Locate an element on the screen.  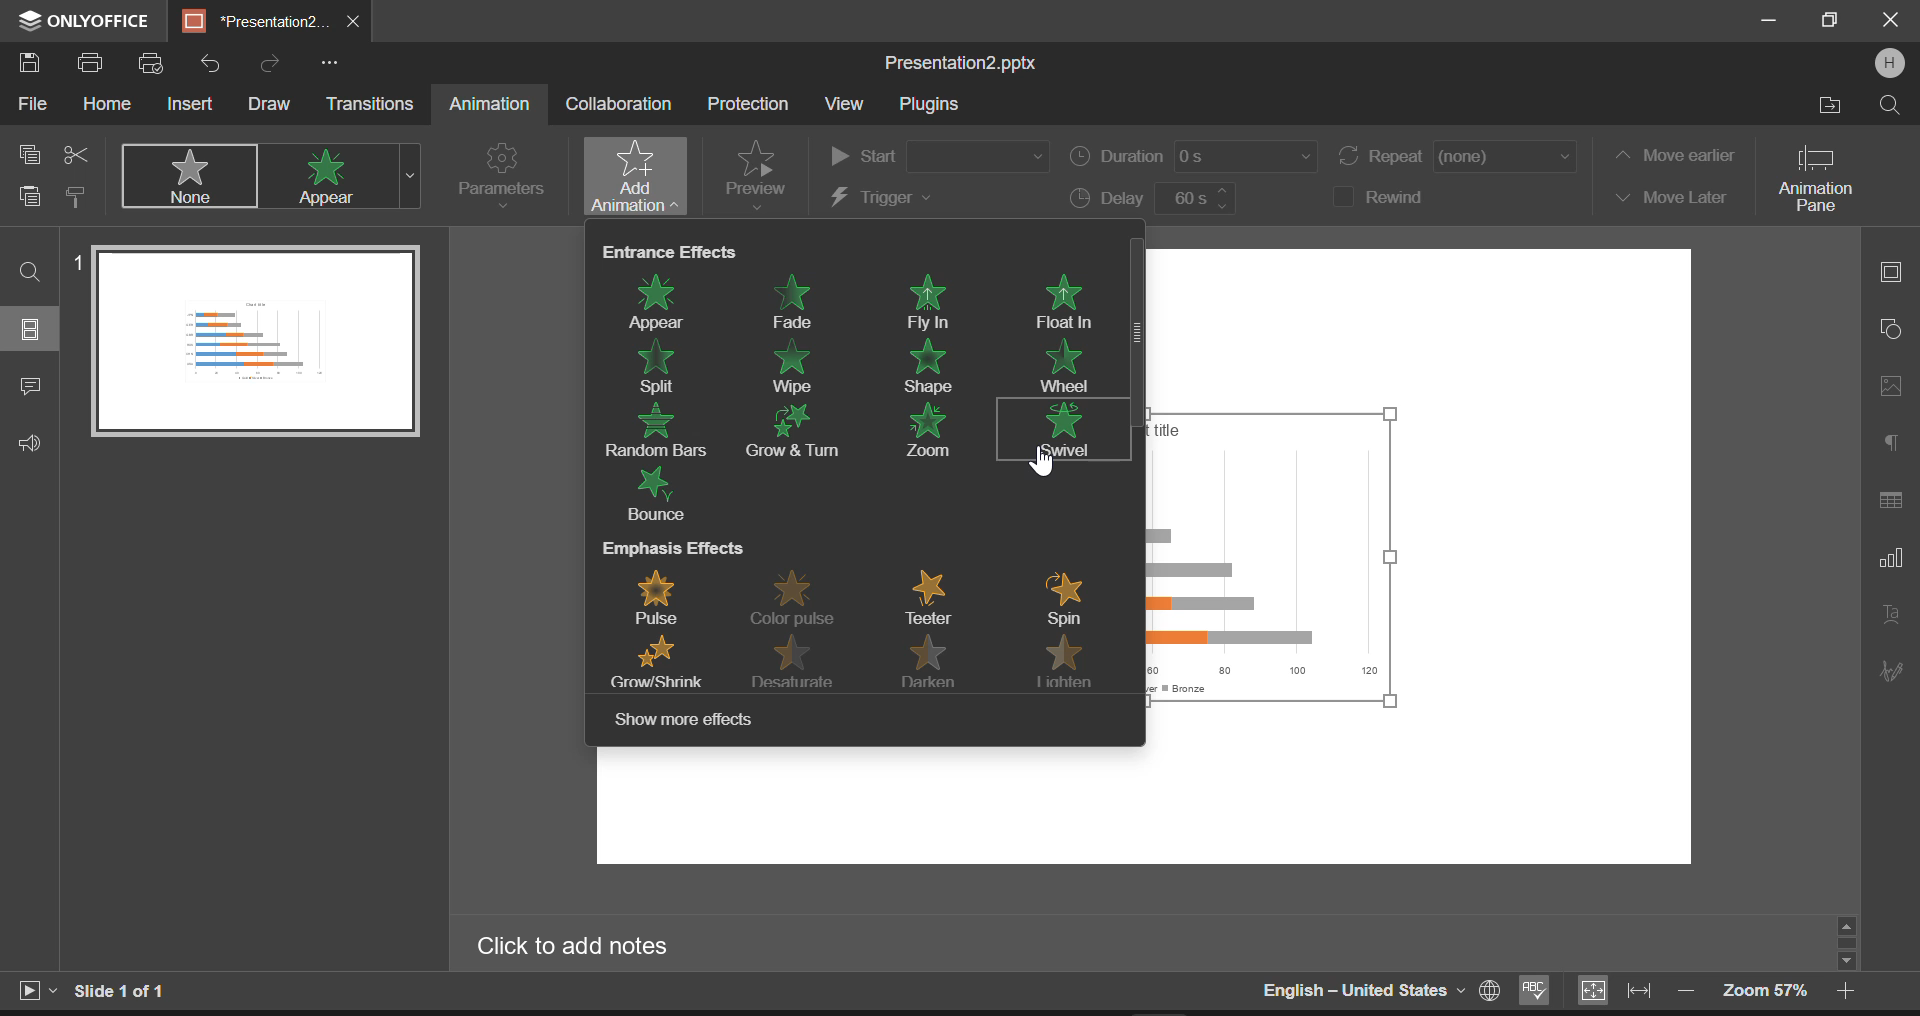
Desaturate is located at coordinates (800, 663).